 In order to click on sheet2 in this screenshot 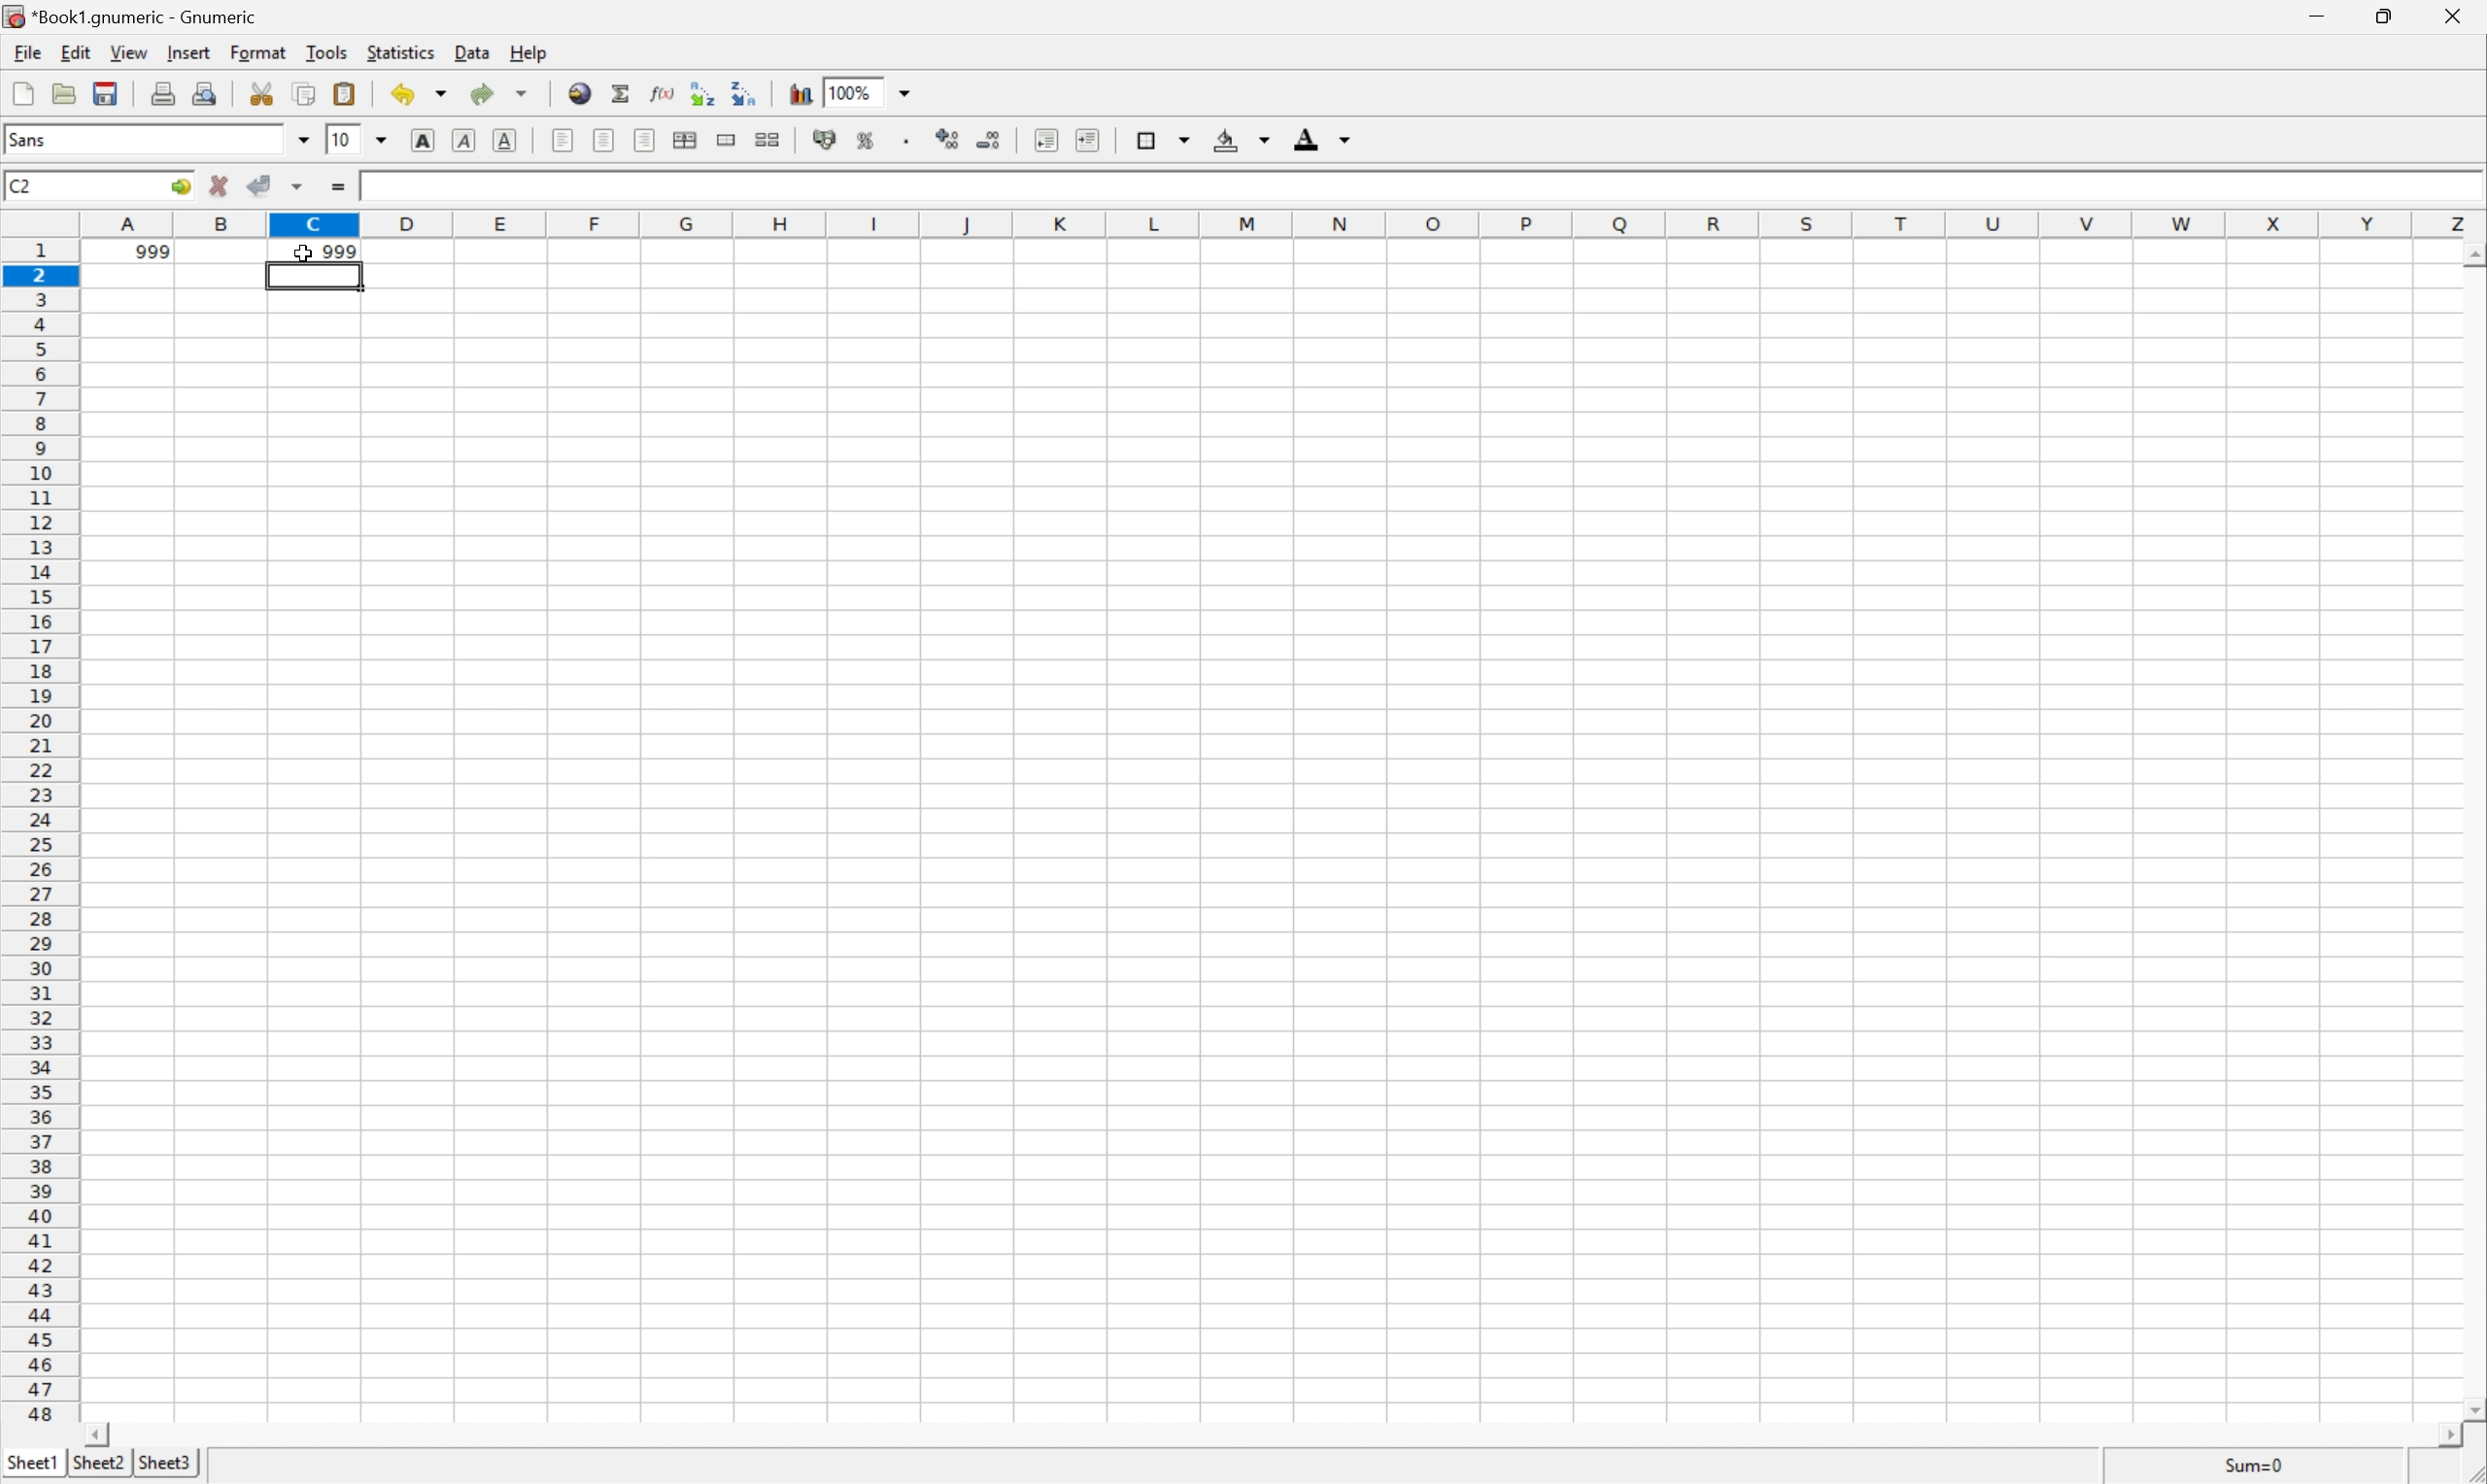, I will do `click(98, 1470)`.